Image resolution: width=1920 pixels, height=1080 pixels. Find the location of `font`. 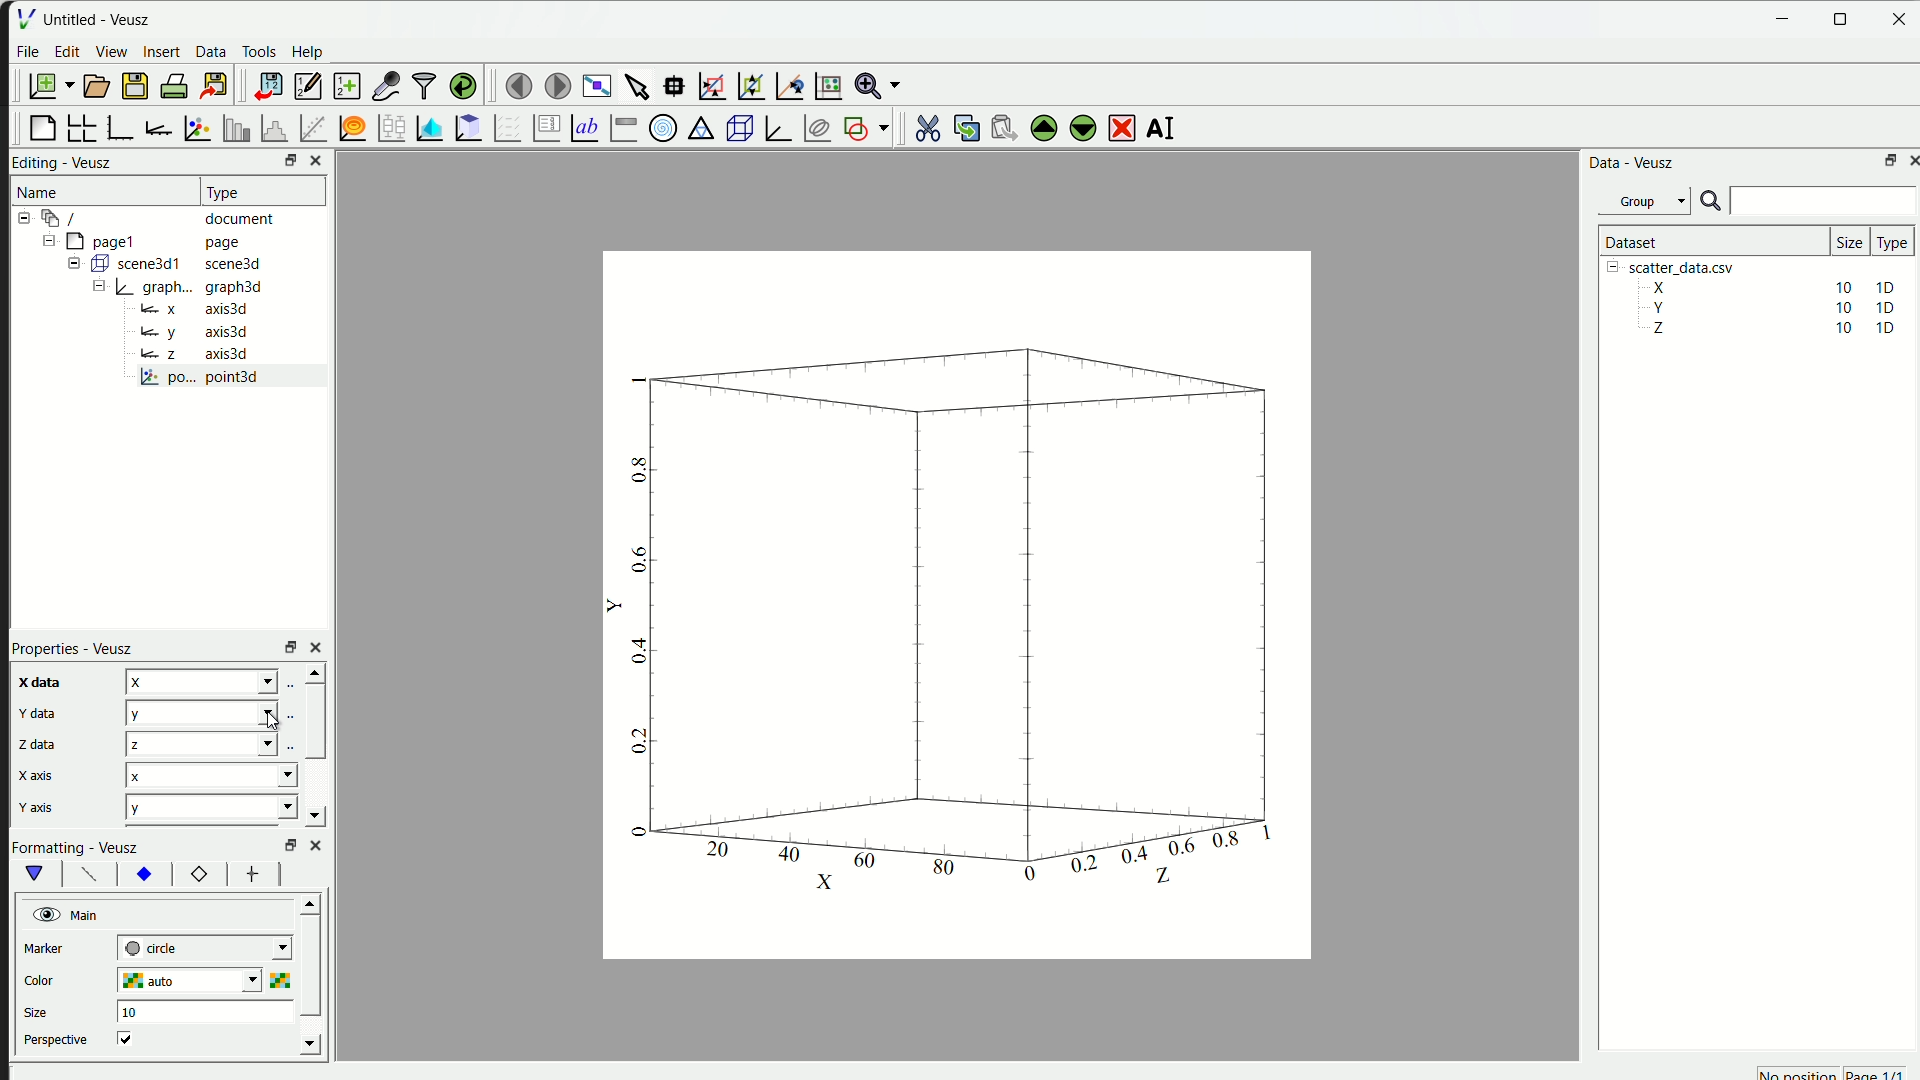

font is located at coordinates (86, 874).